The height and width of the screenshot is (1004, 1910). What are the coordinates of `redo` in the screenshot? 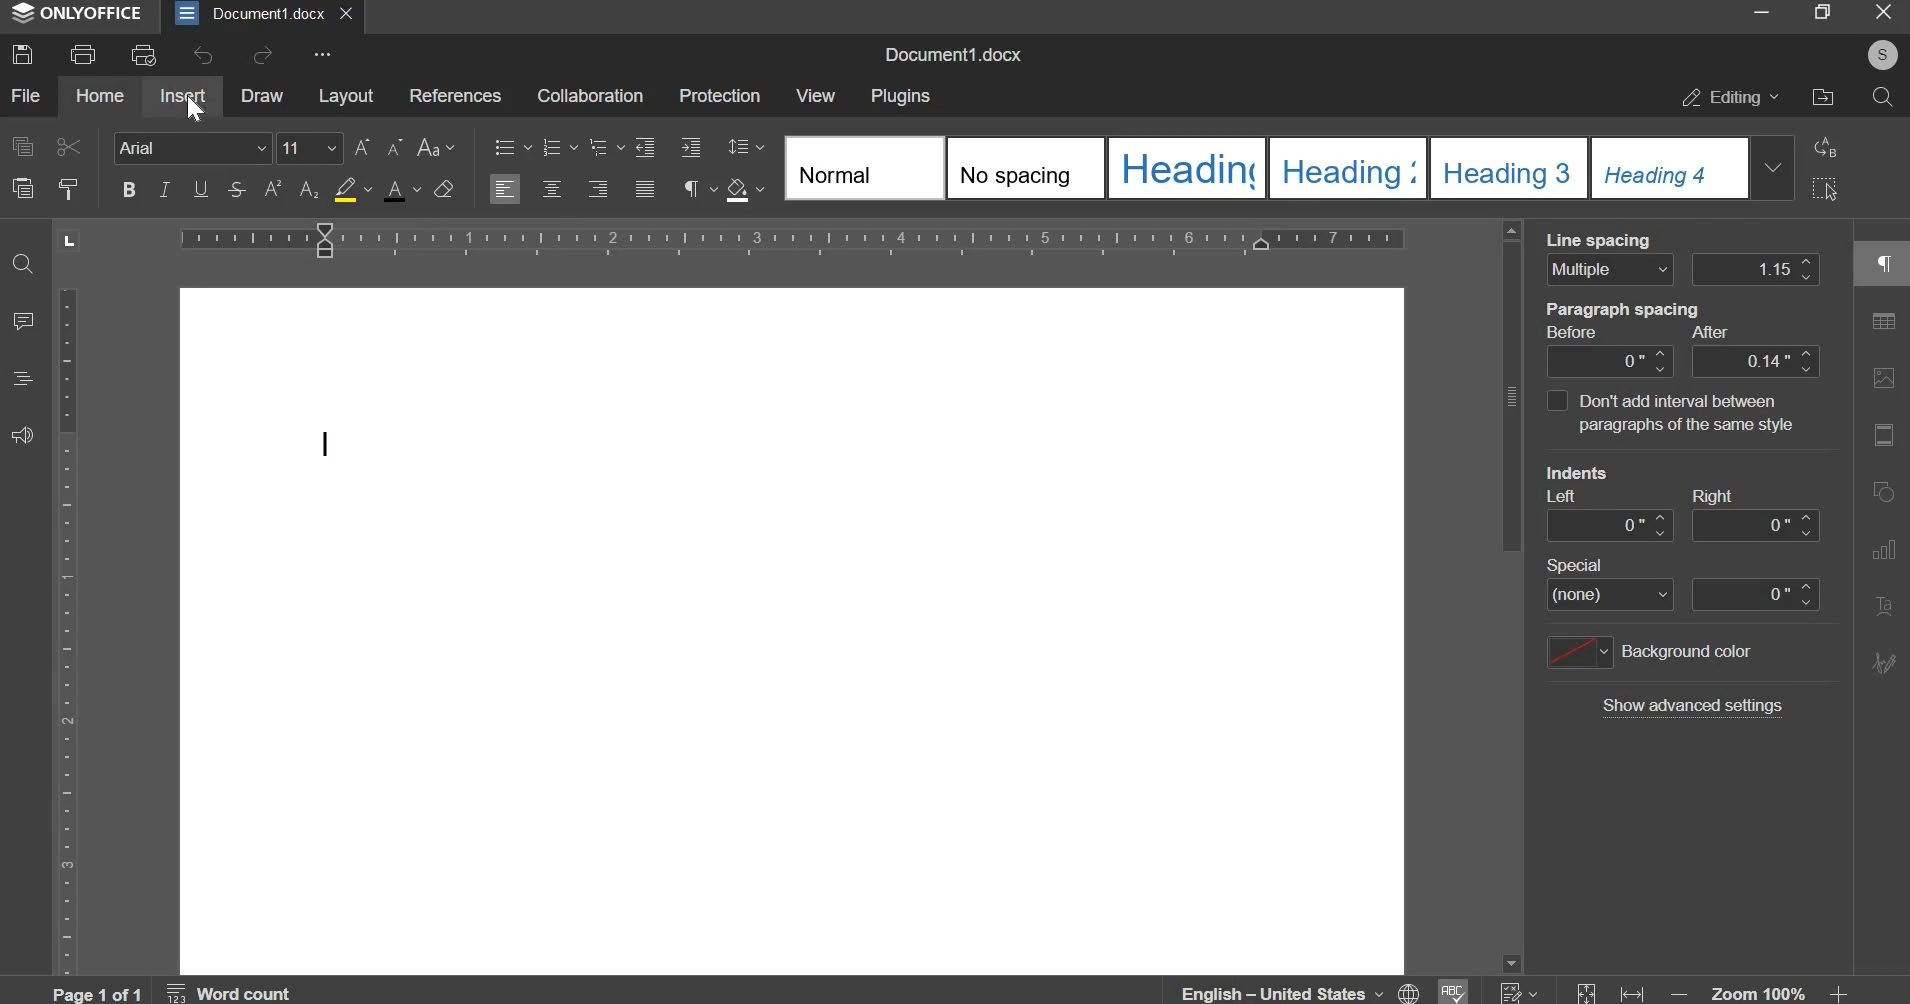 It's located at (263, 55).